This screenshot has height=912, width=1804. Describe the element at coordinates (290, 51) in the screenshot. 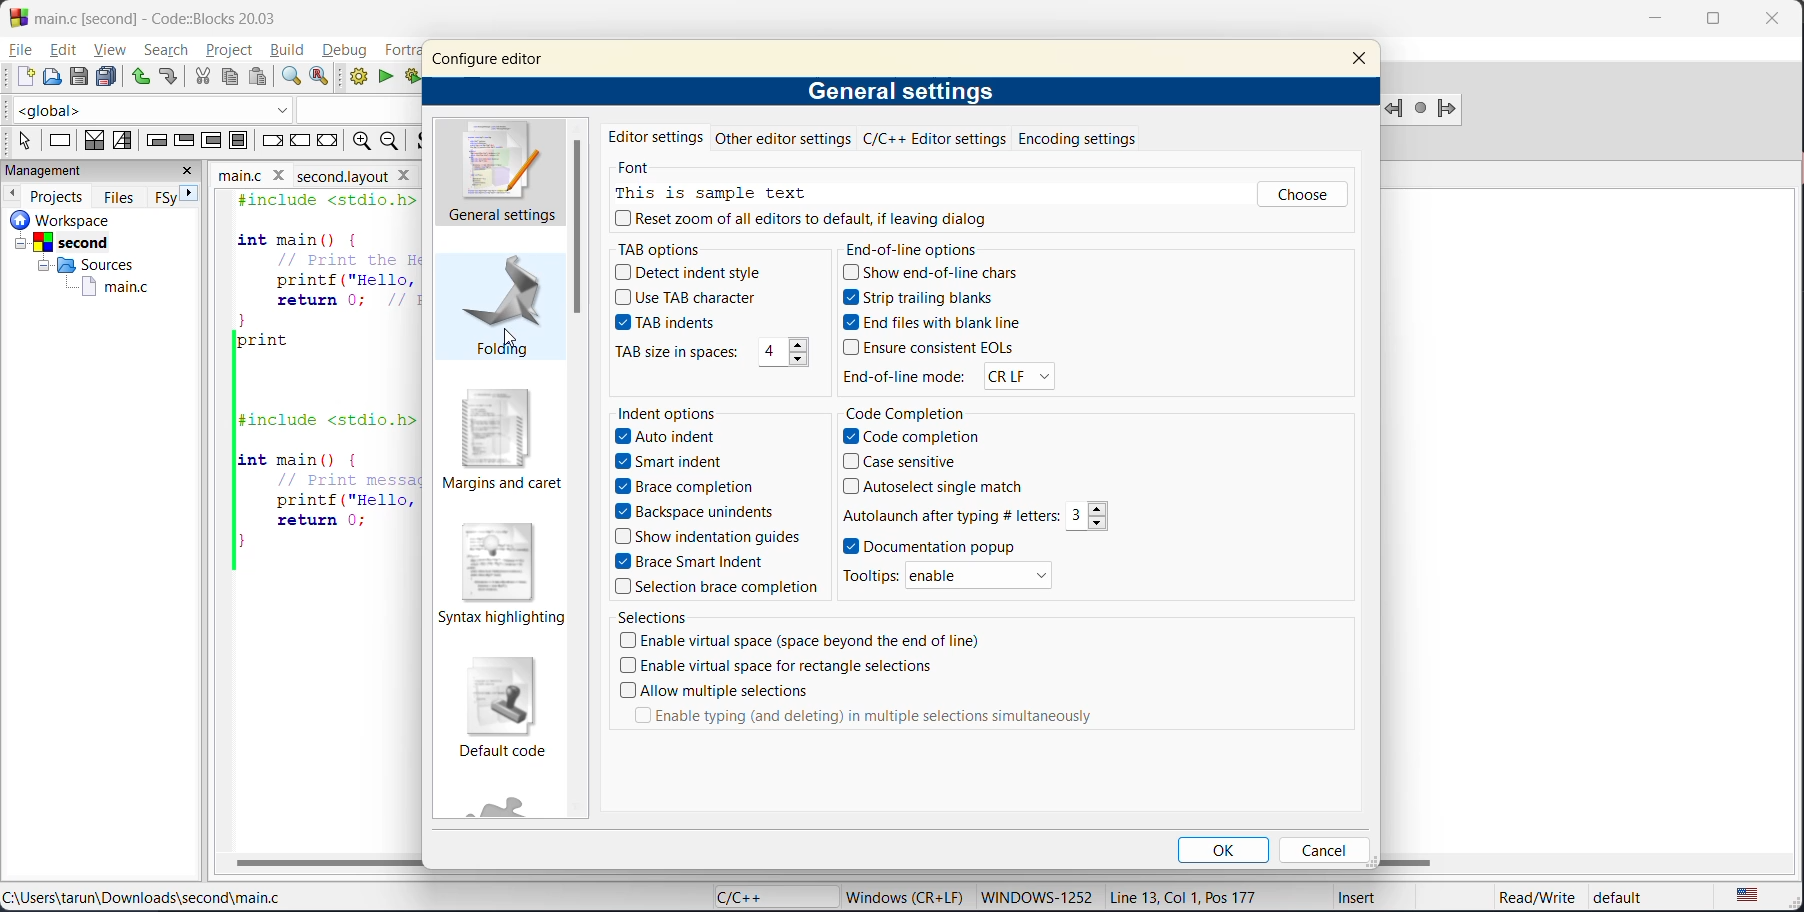

I see `build` at that location.